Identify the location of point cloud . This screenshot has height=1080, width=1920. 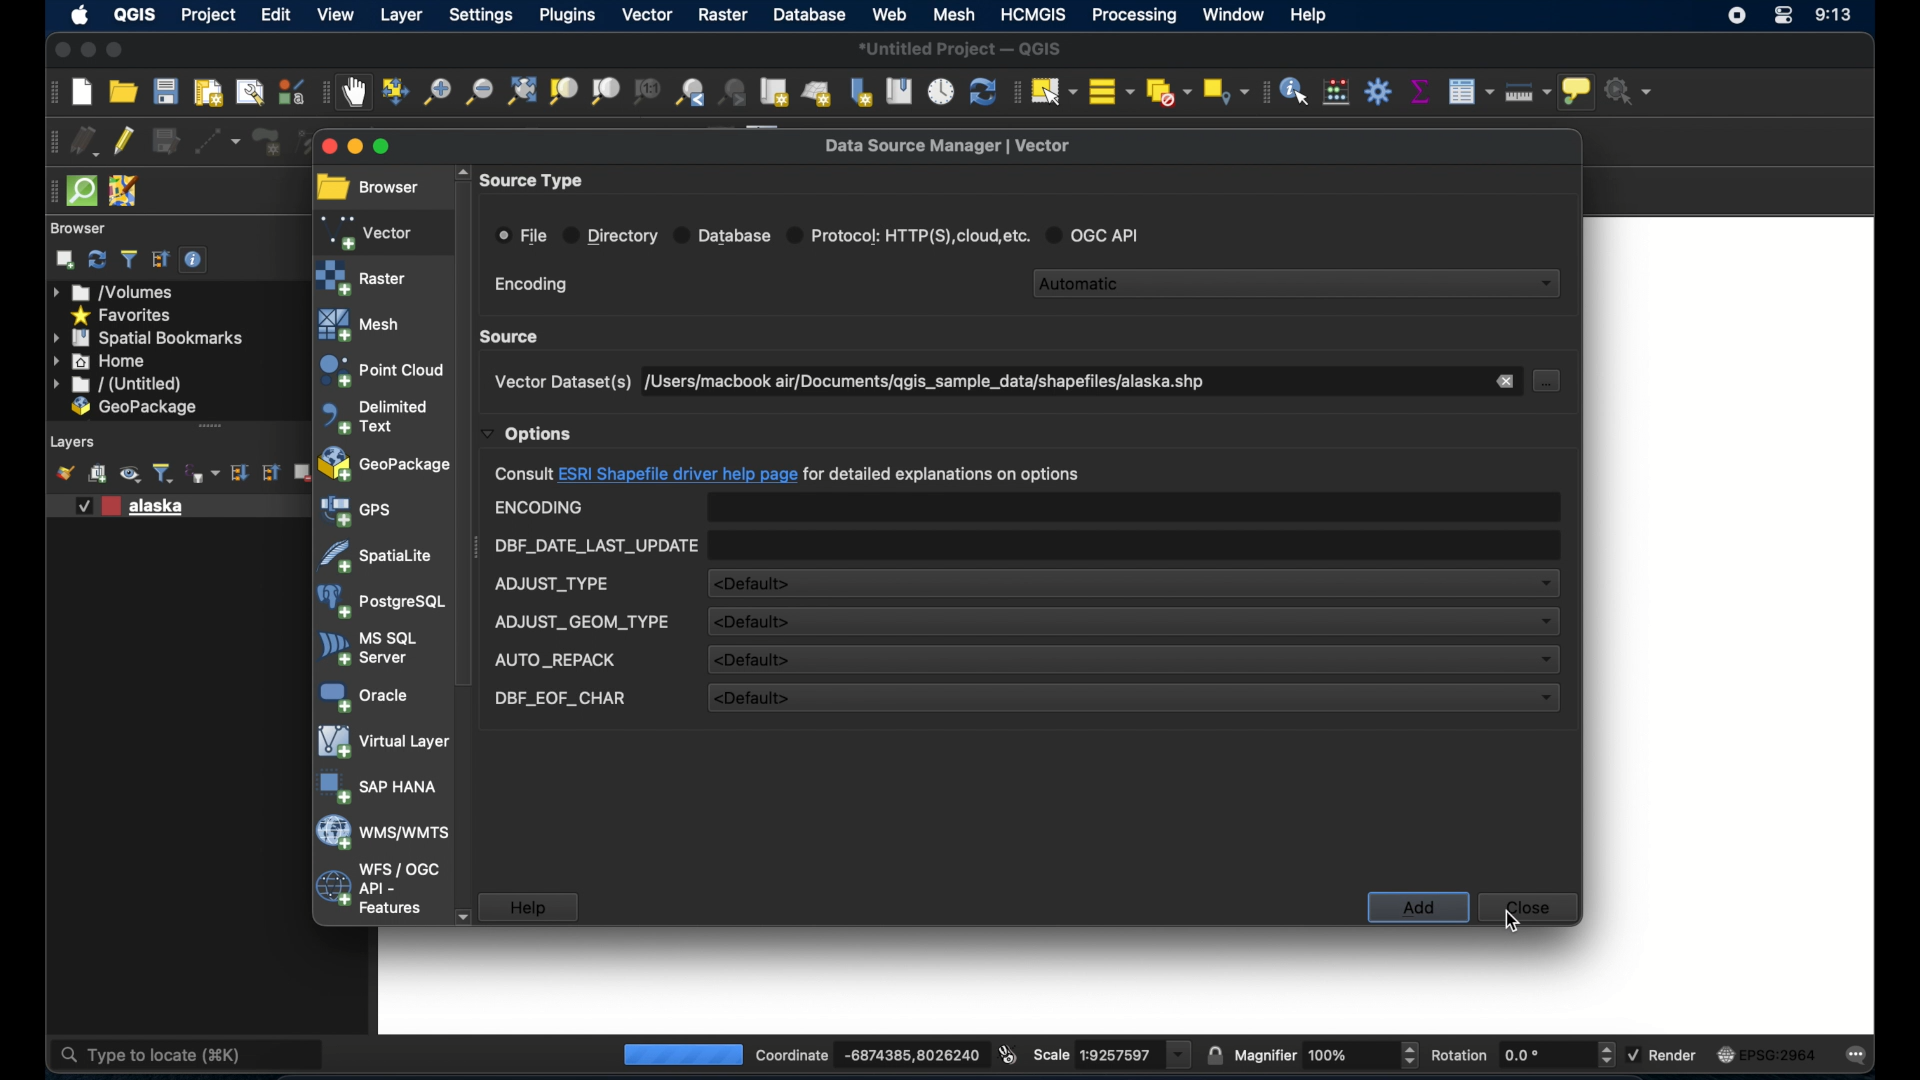
(380, 370).